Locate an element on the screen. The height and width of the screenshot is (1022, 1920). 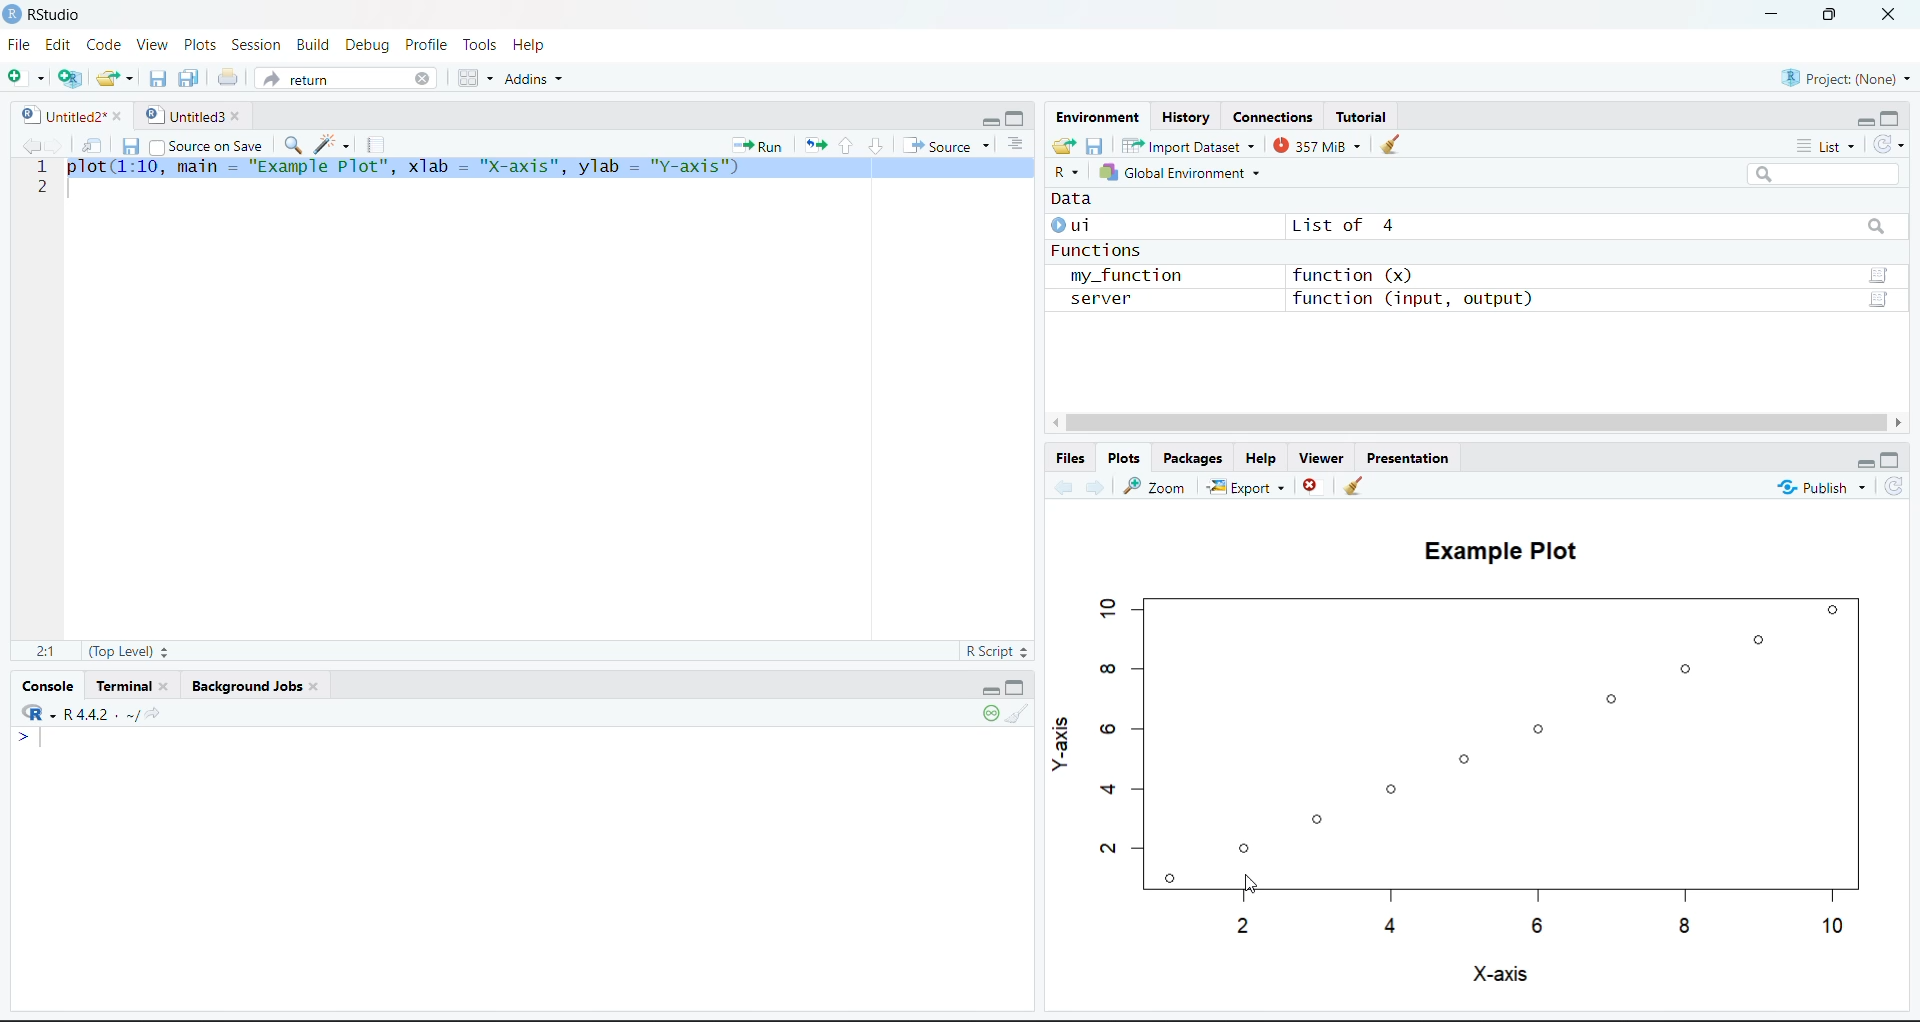
Search bar is located at coordinates (1825, 174).